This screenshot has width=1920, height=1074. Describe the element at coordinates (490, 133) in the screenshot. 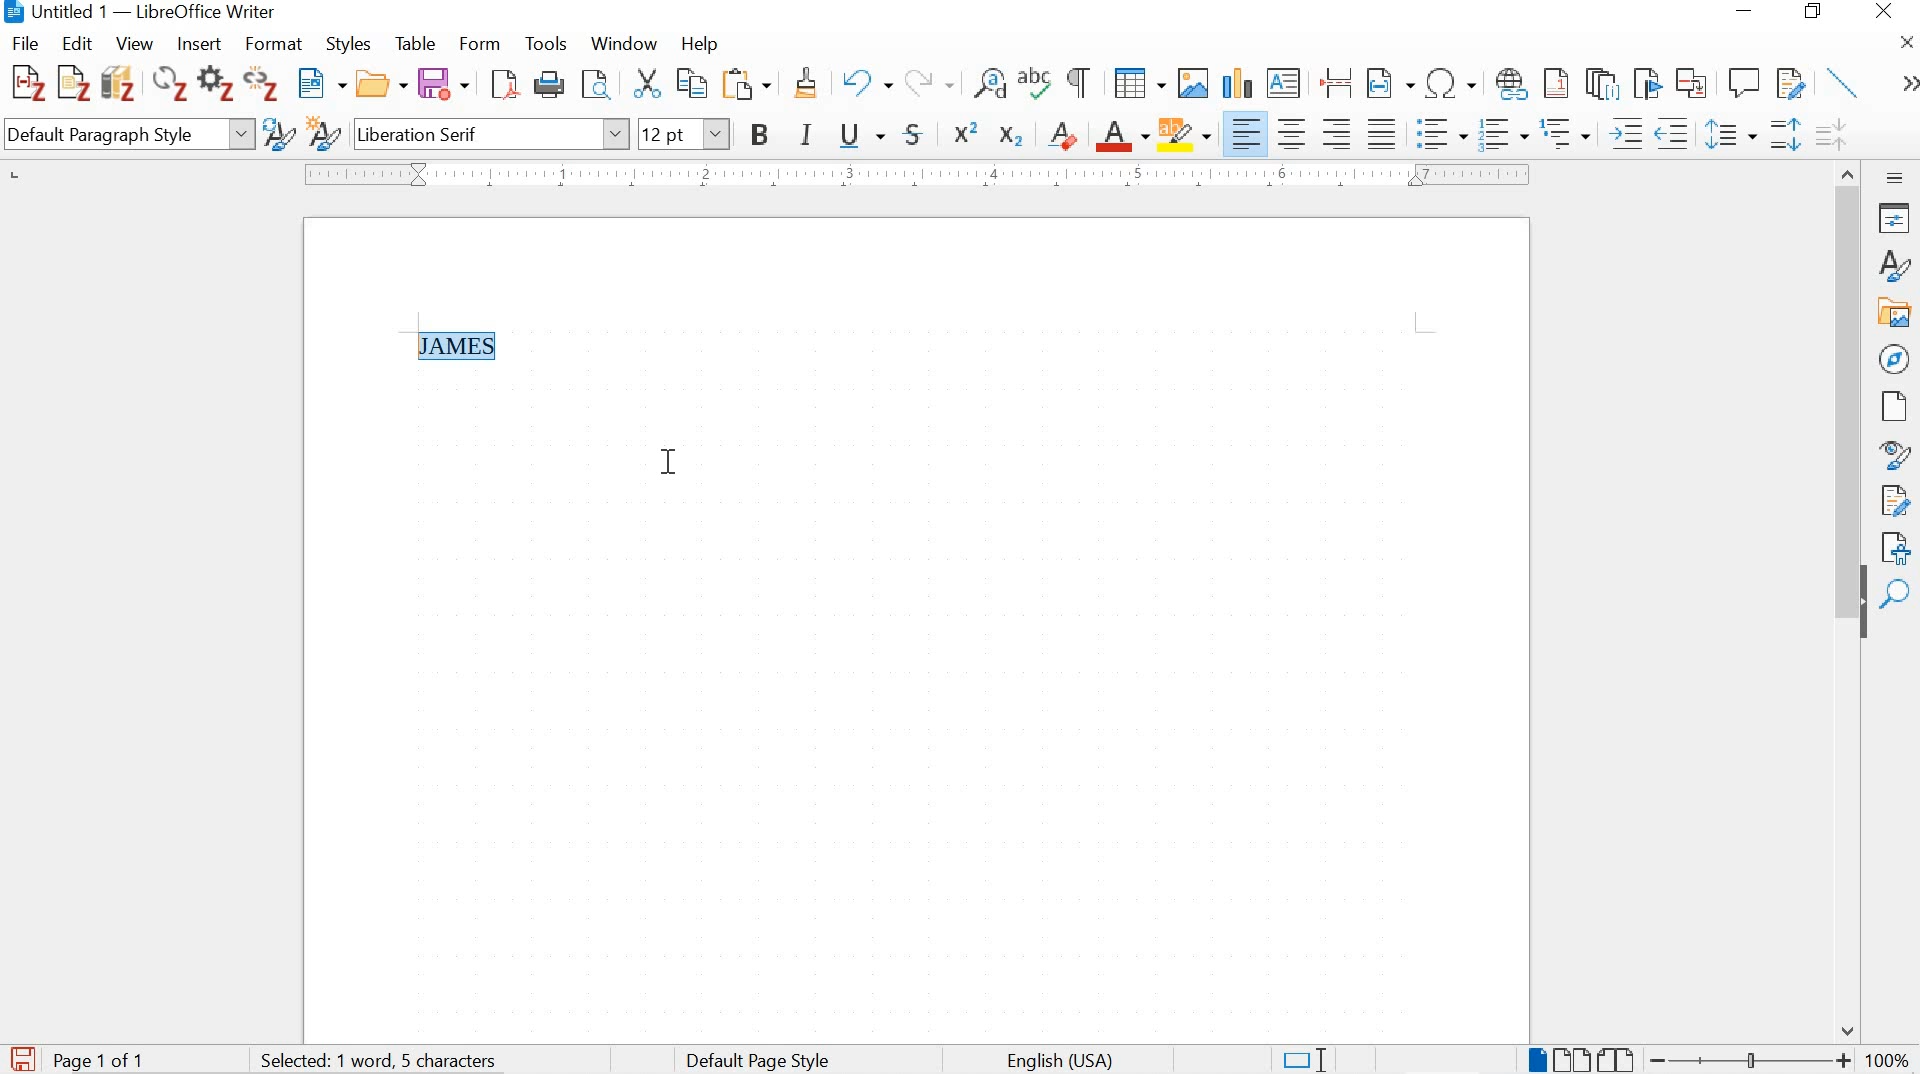

I see `font name` at that location.